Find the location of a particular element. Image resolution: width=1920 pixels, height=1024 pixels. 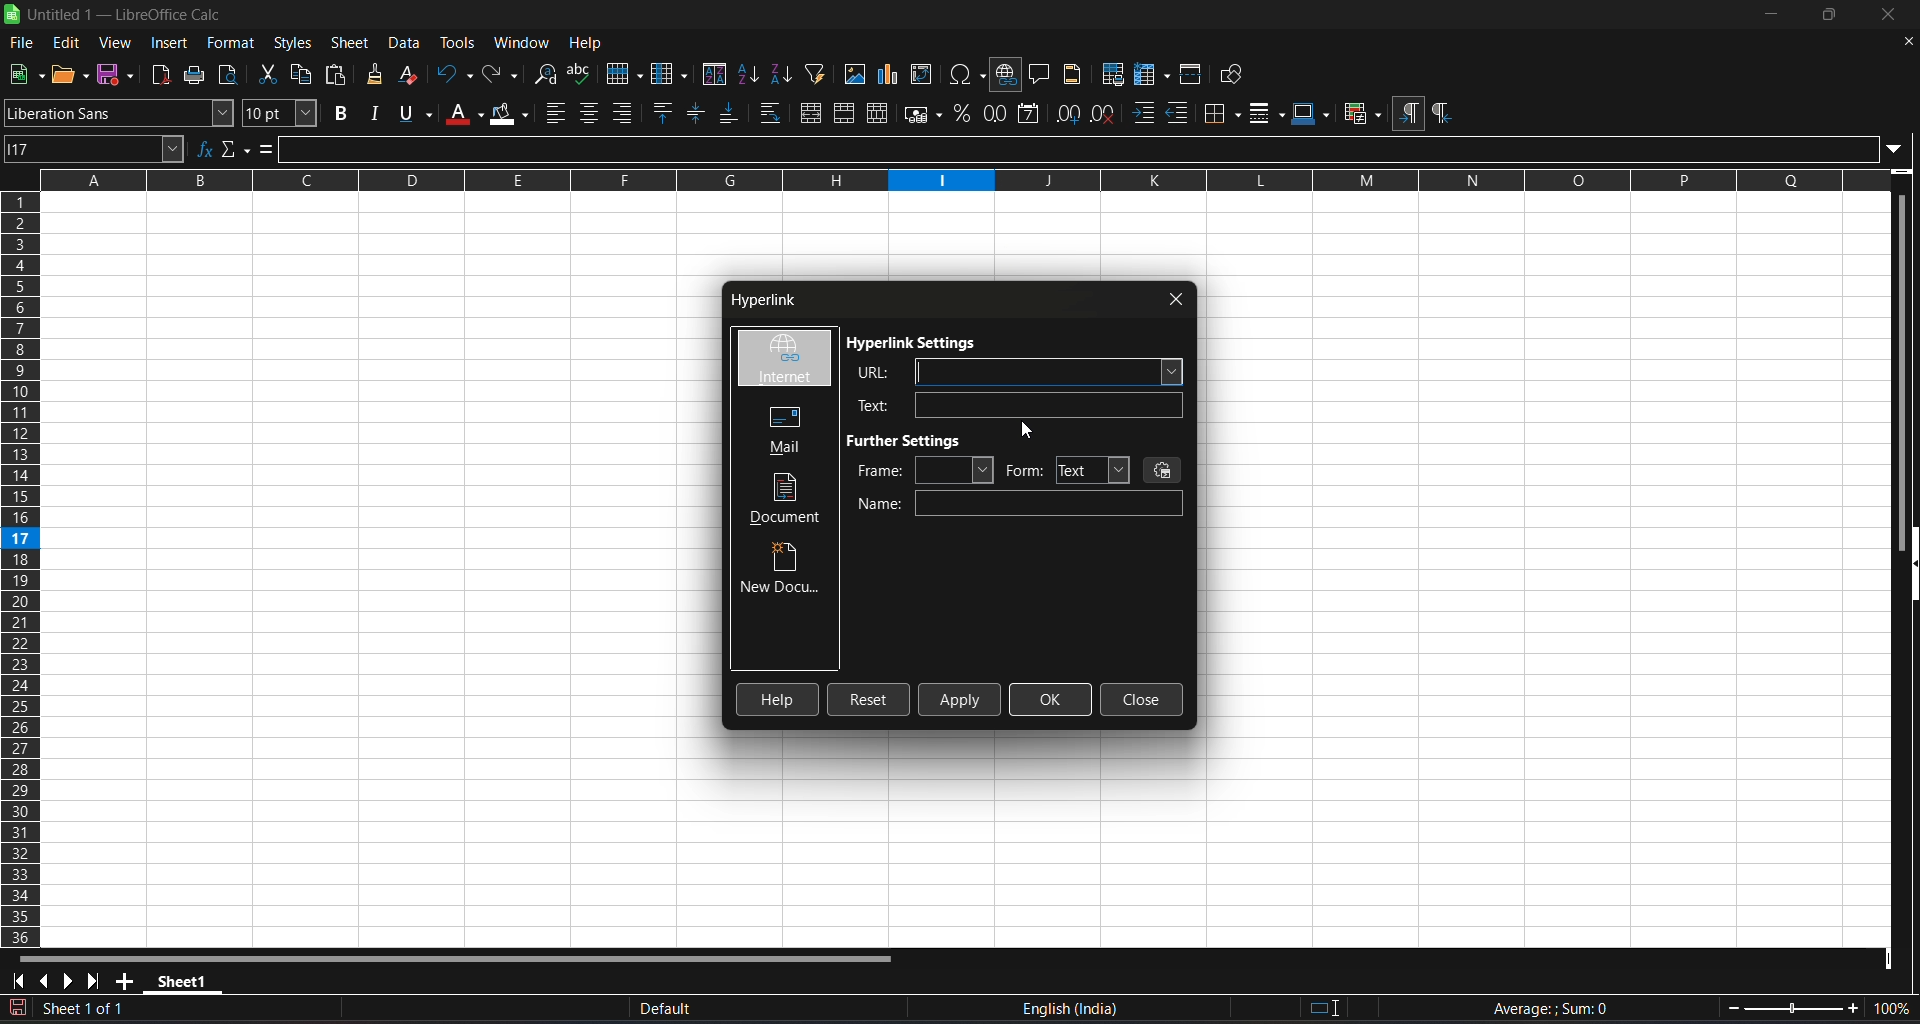

find and replace is located at coordinates (547, 75).